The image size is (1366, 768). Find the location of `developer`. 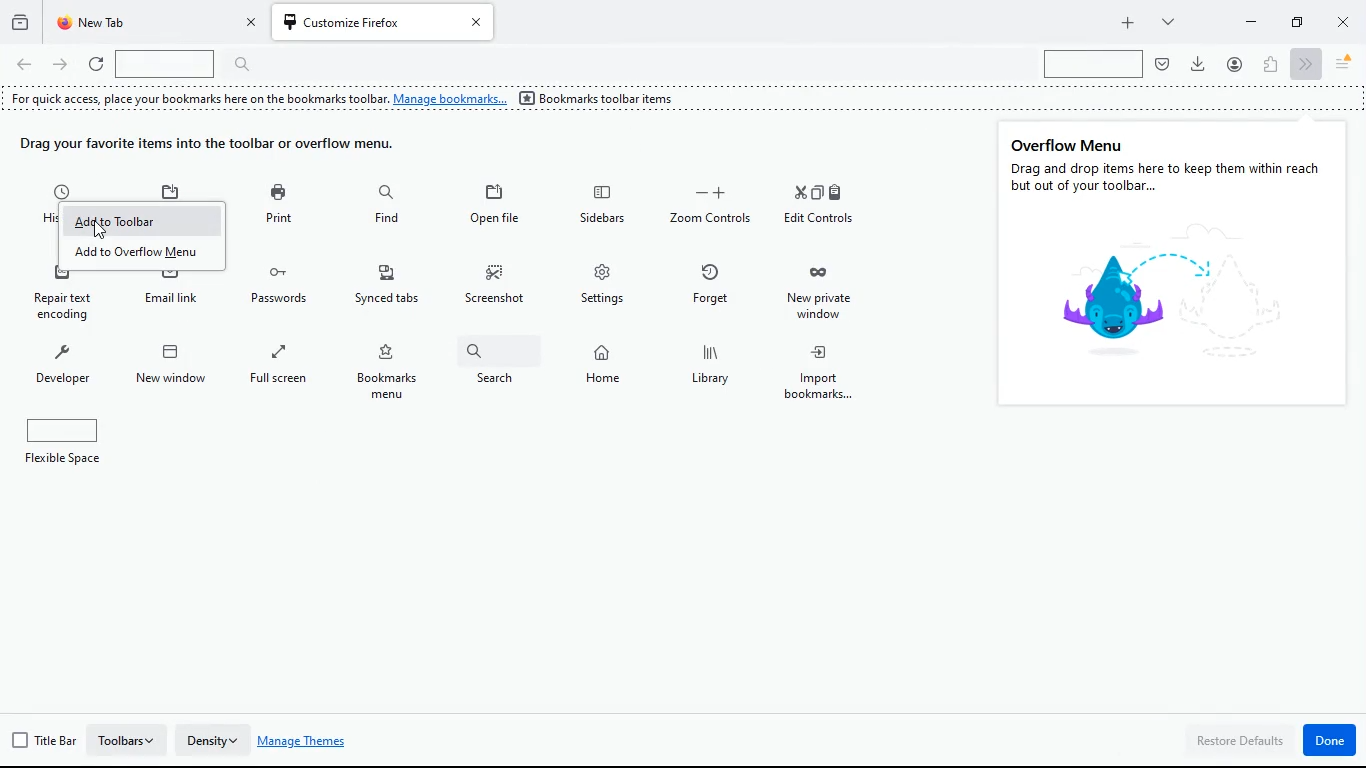

developer is located at coordinates (65, 368).